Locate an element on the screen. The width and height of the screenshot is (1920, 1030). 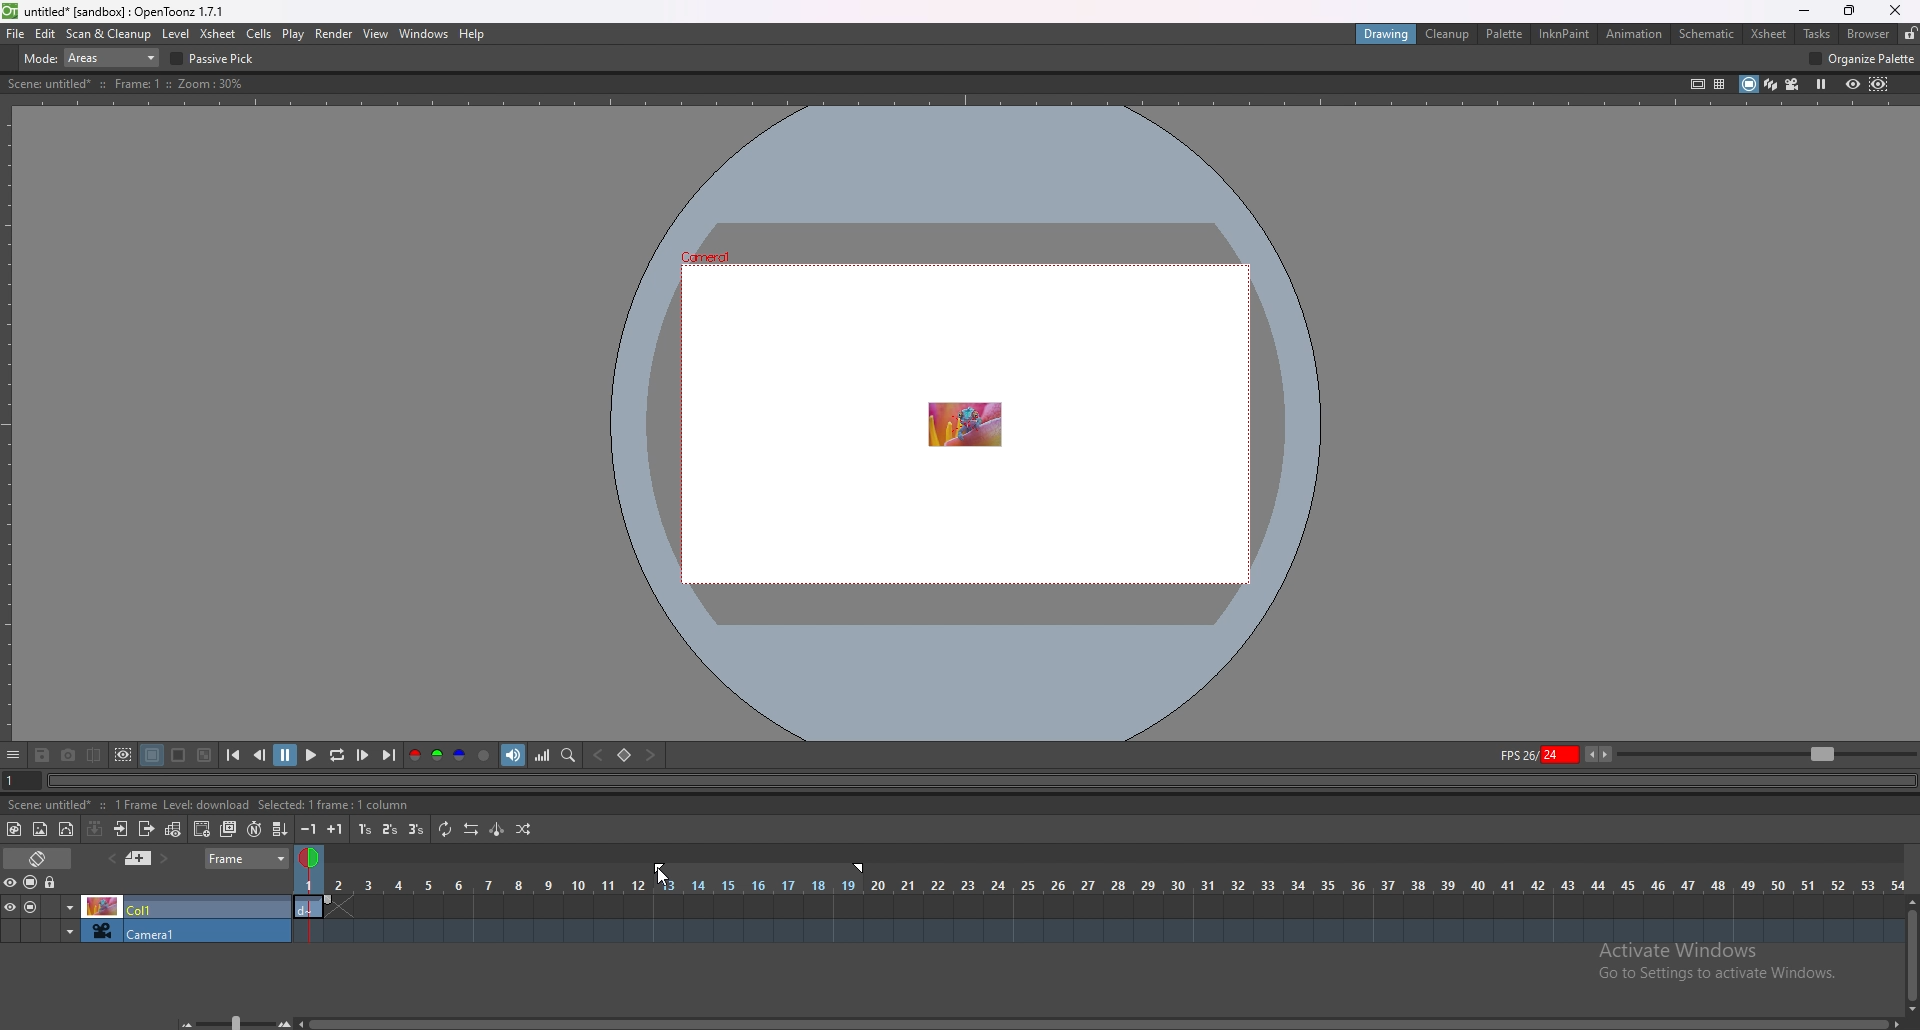
time is located at coordinates (1099, 884).